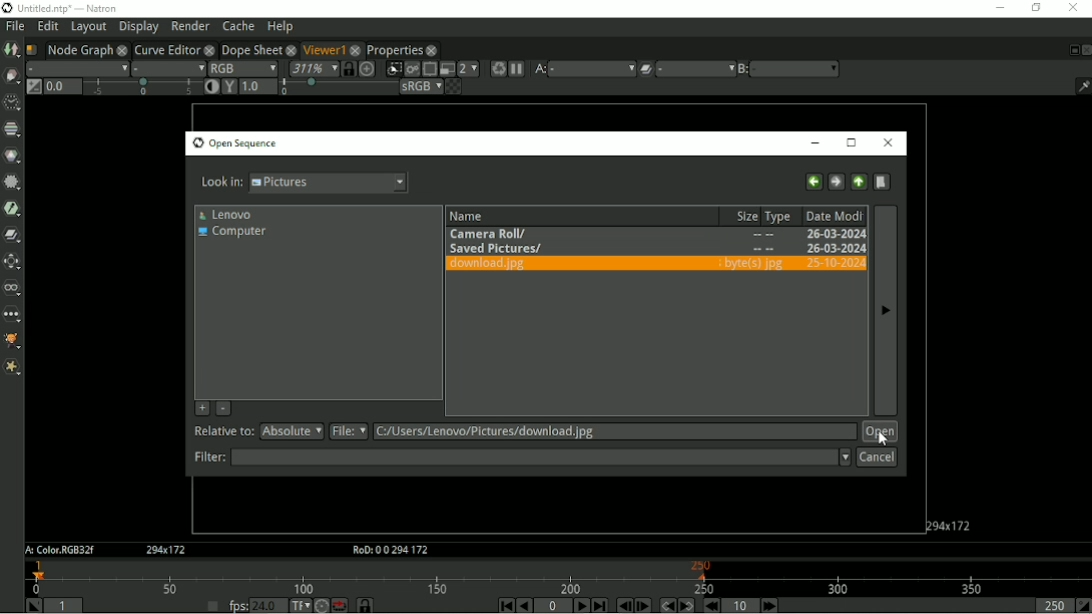  Describe the element at coordinates (31, 605) in the screenshot. I see `Set playback in point at the current frame` at that location.